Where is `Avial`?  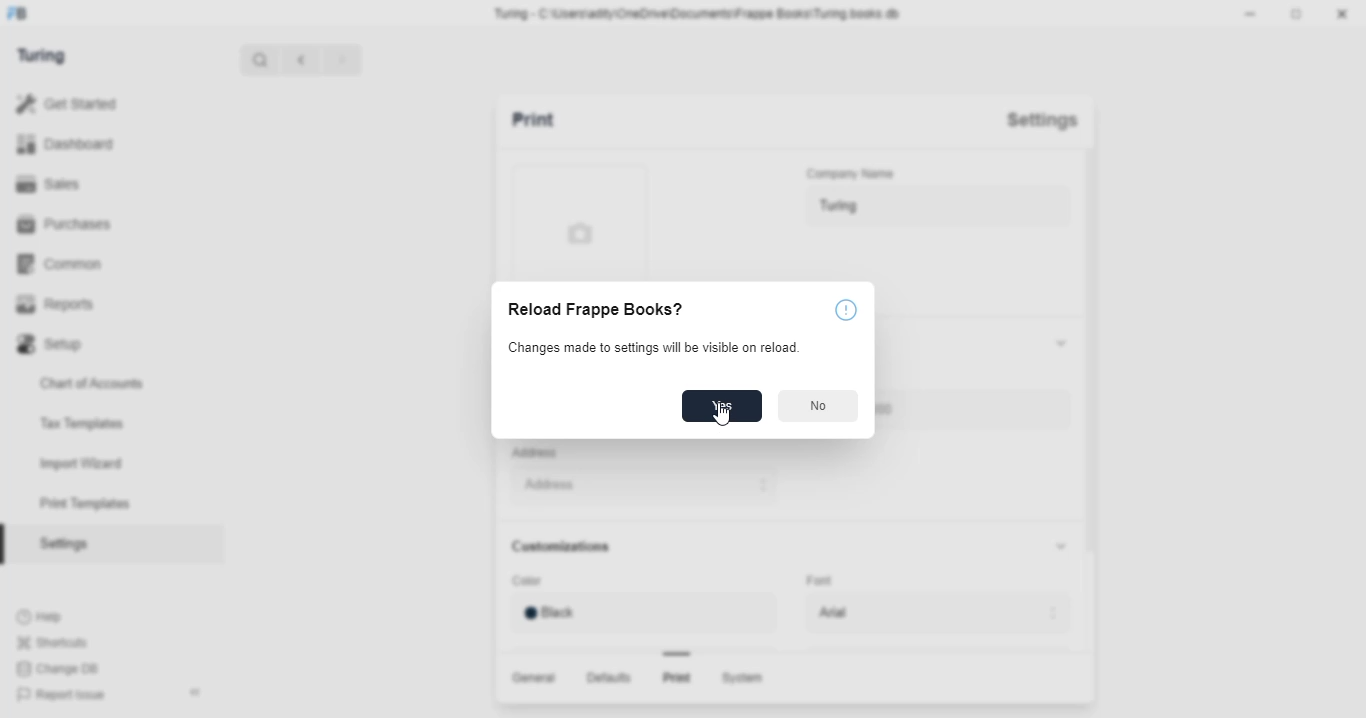
Avial is located at coordinates (933, 612).